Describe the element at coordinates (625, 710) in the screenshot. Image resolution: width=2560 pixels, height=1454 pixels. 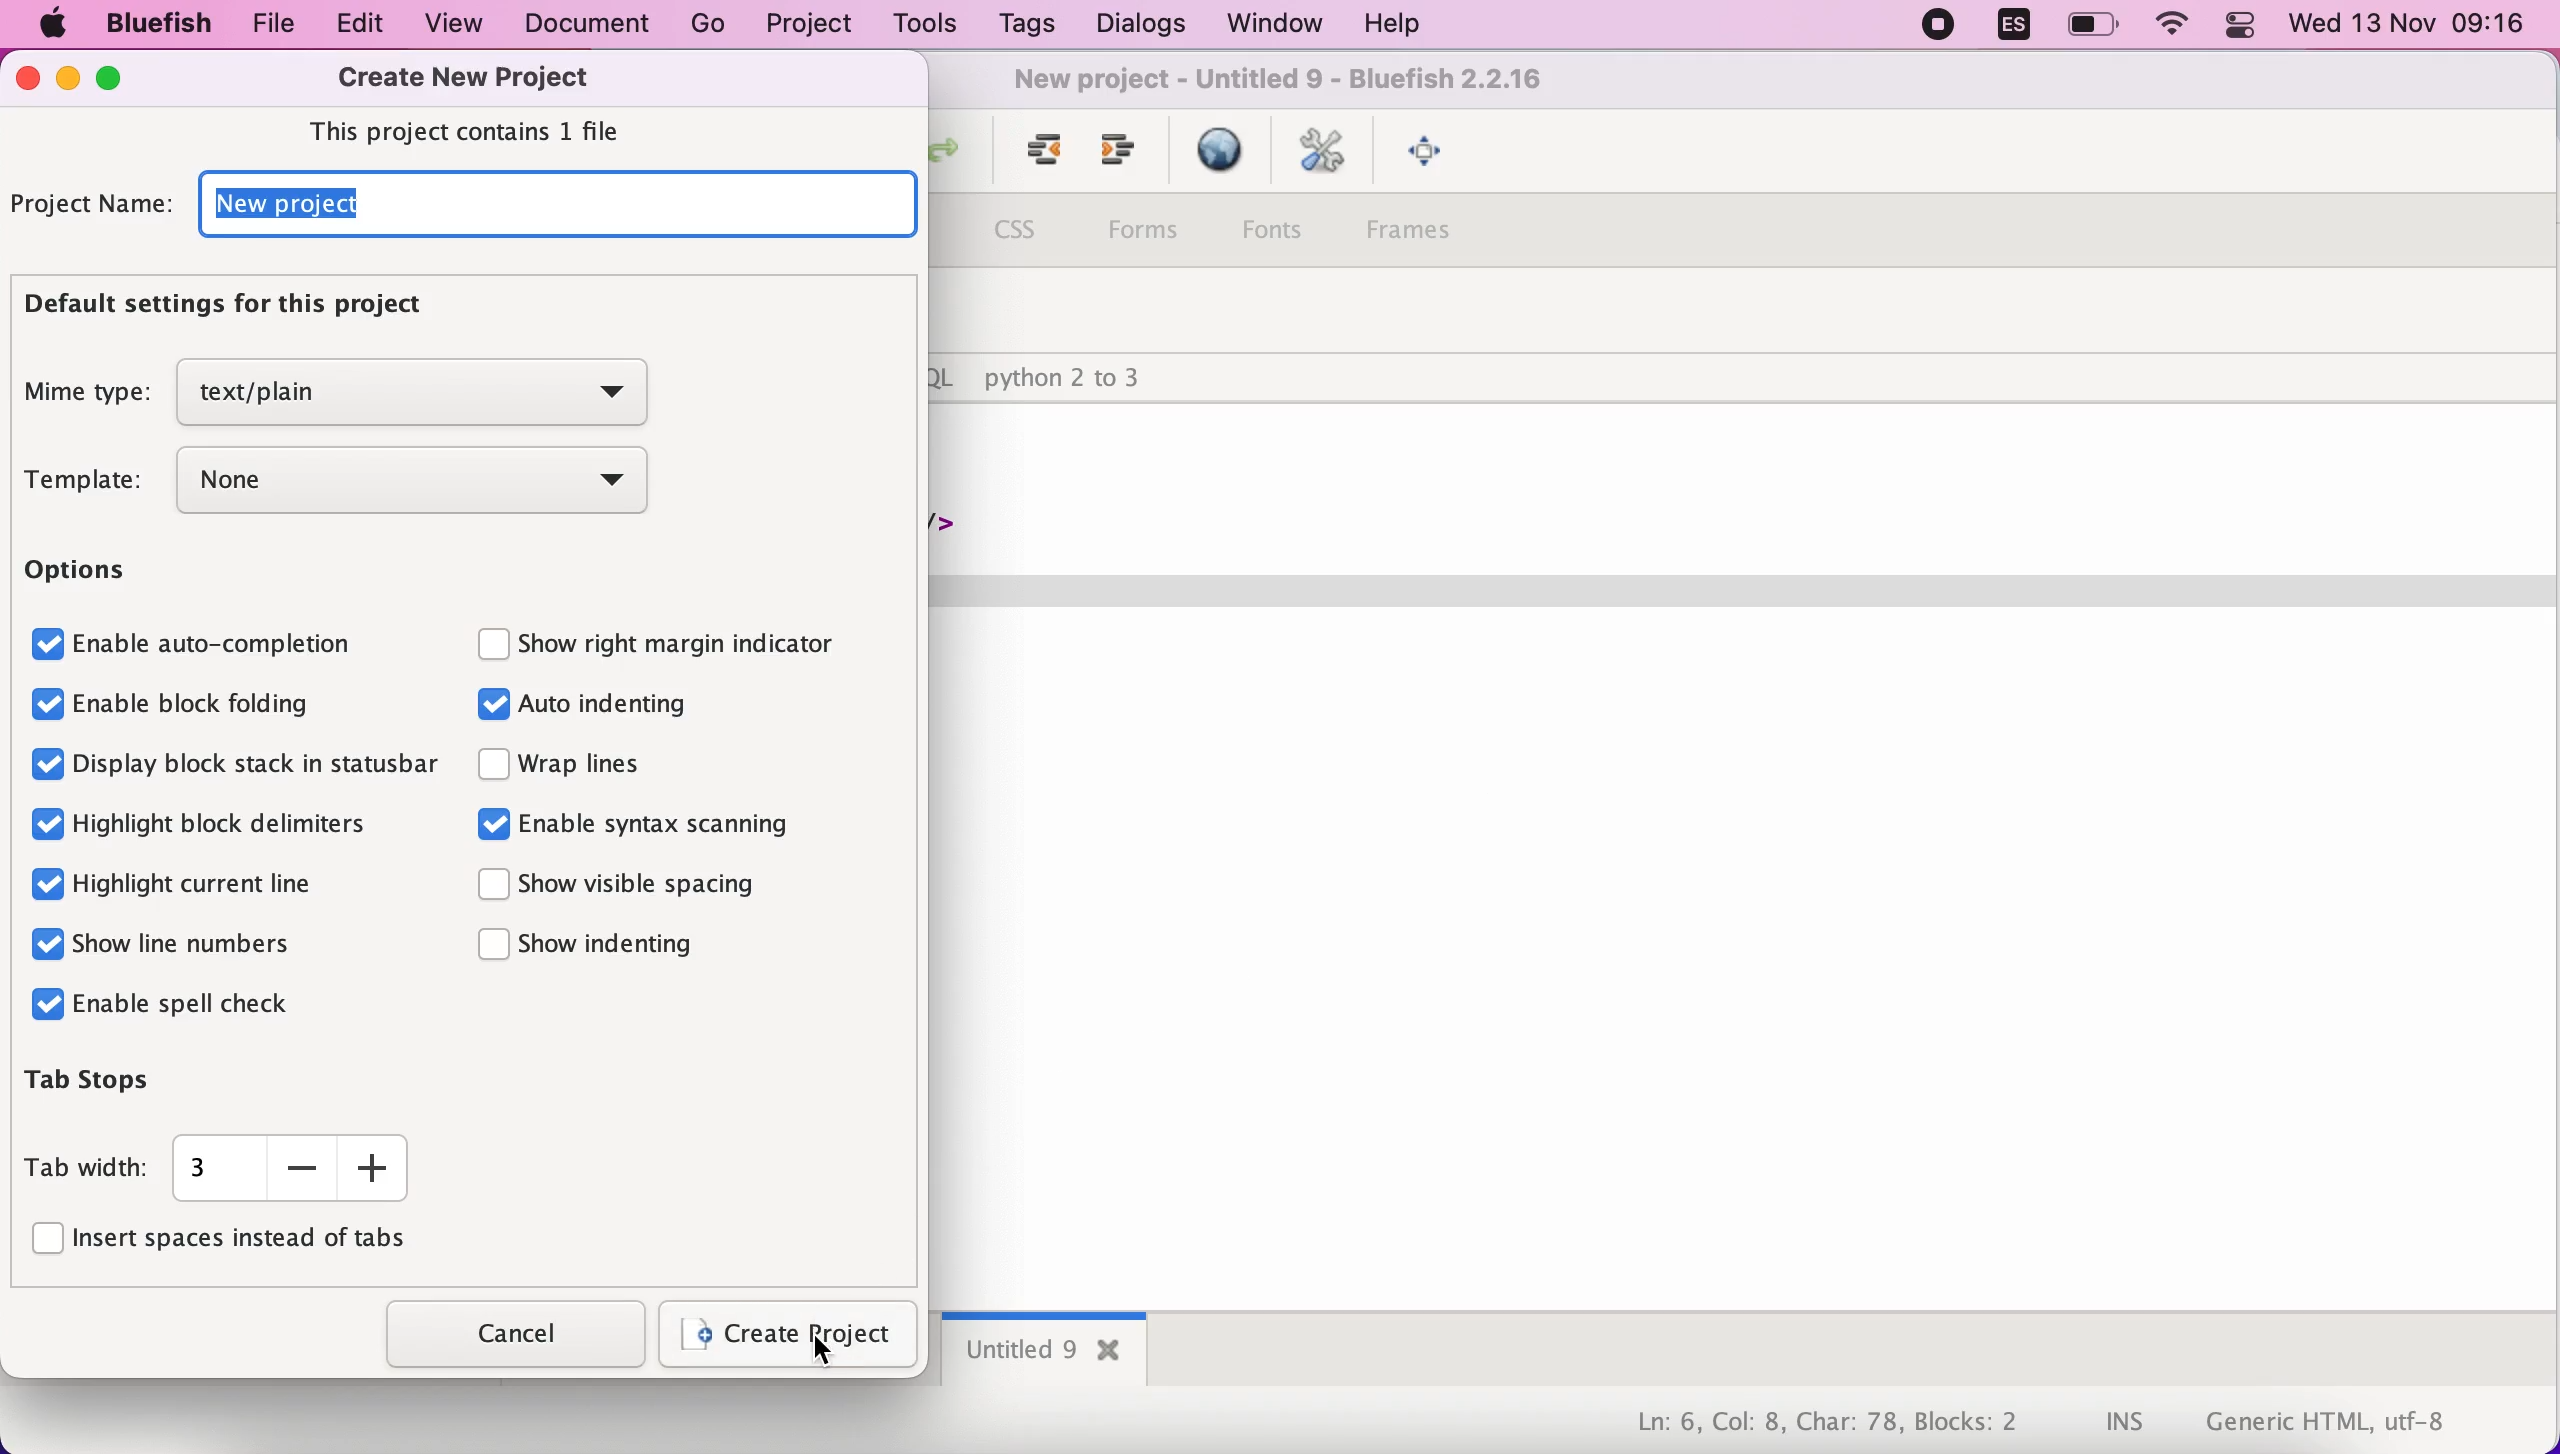
I see `Auto indenting checkbox` at that location.